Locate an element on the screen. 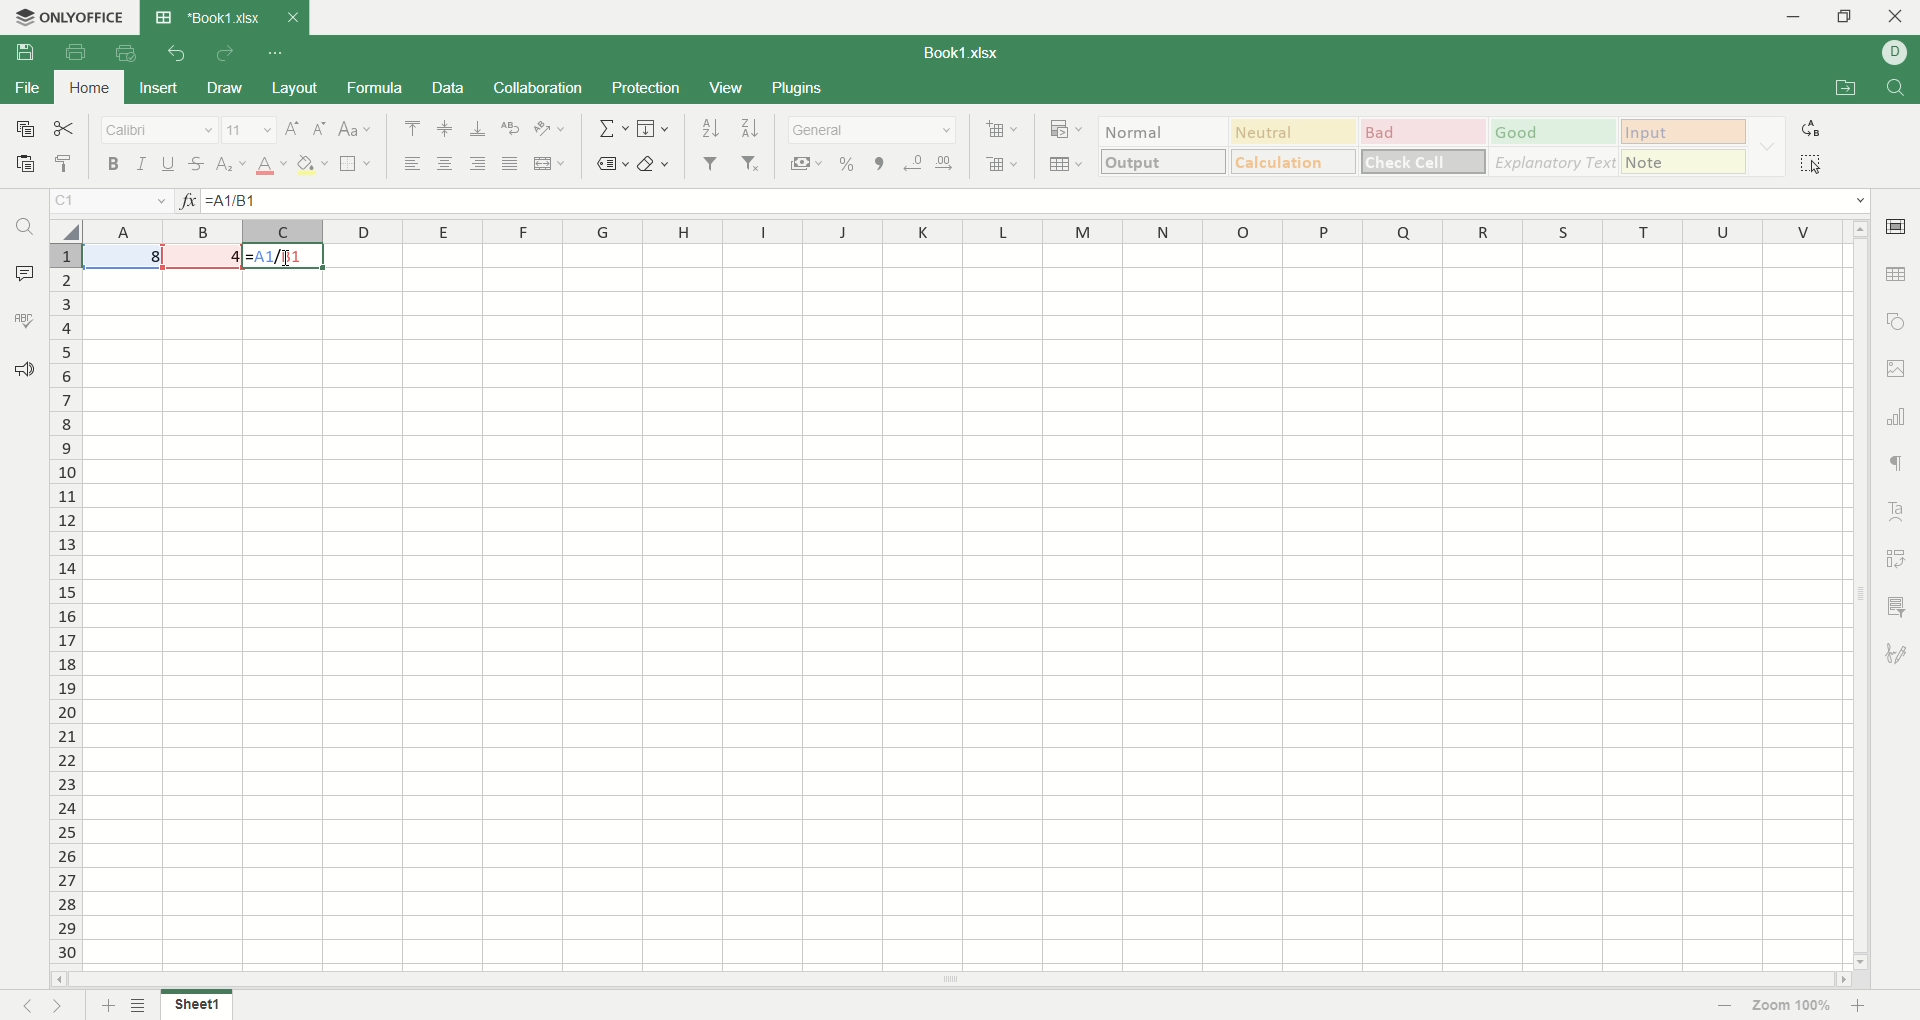 The width and height of the screenshot is (1920, 1020). =A1/B1 is located at coordinates (283, 255).